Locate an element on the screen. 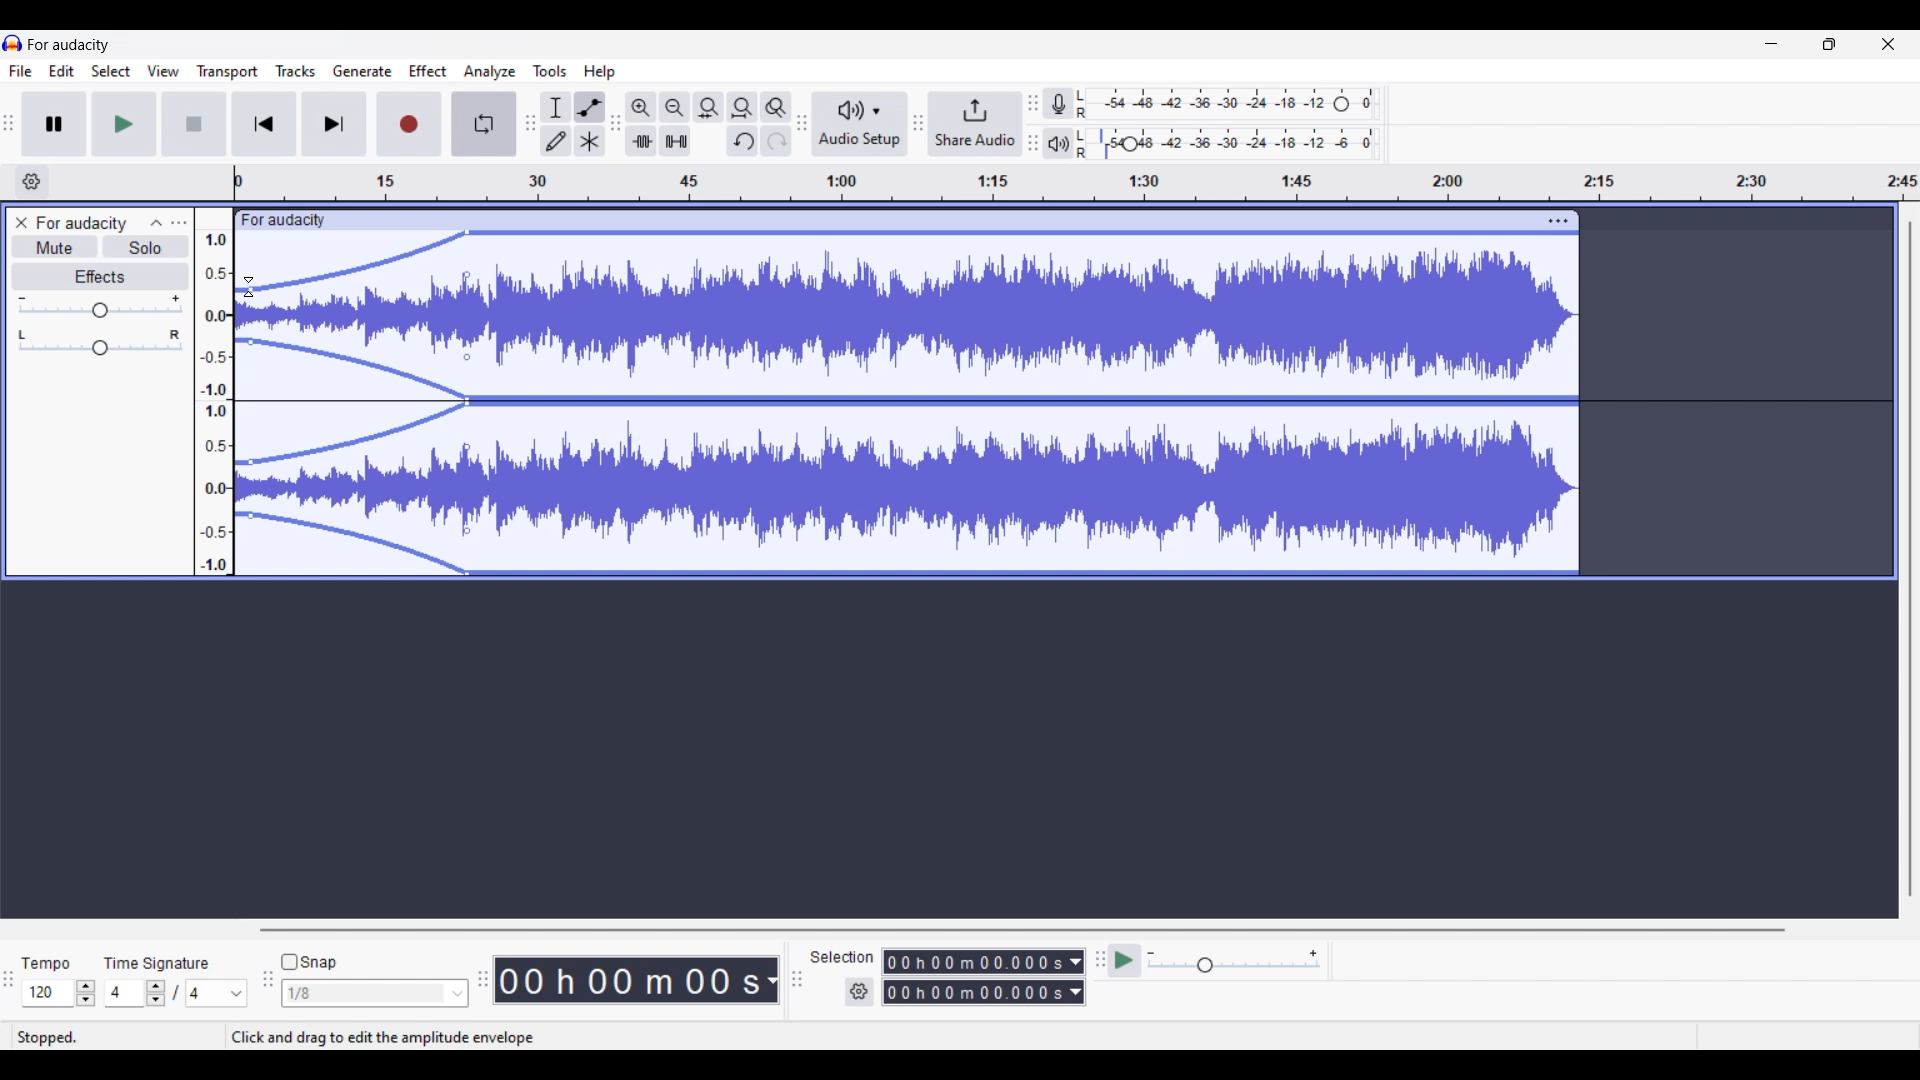 This screenshot has height=1080, width=1920. Play/Play once is located at coordinates (125, 124).